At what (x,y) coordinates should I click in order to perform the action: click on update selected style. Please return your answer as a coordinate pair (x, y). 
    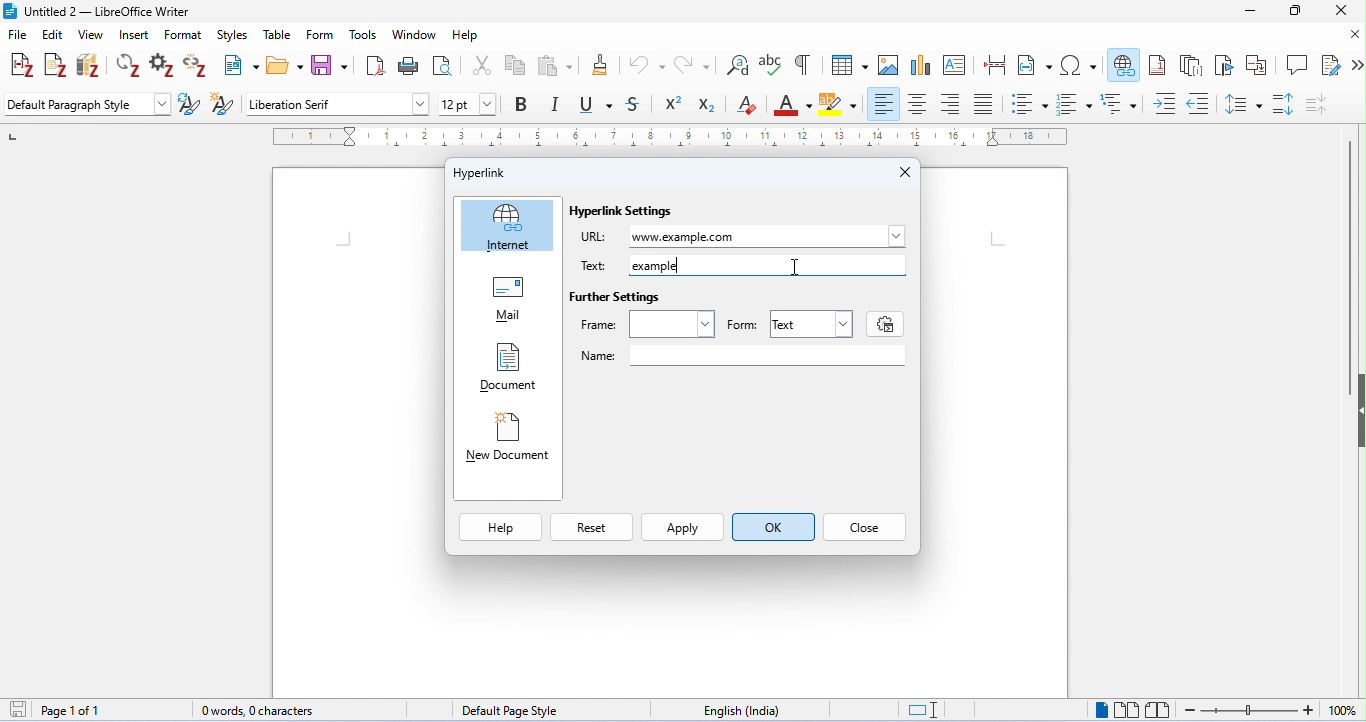
    Looking at the image, I should click on (190, 105).